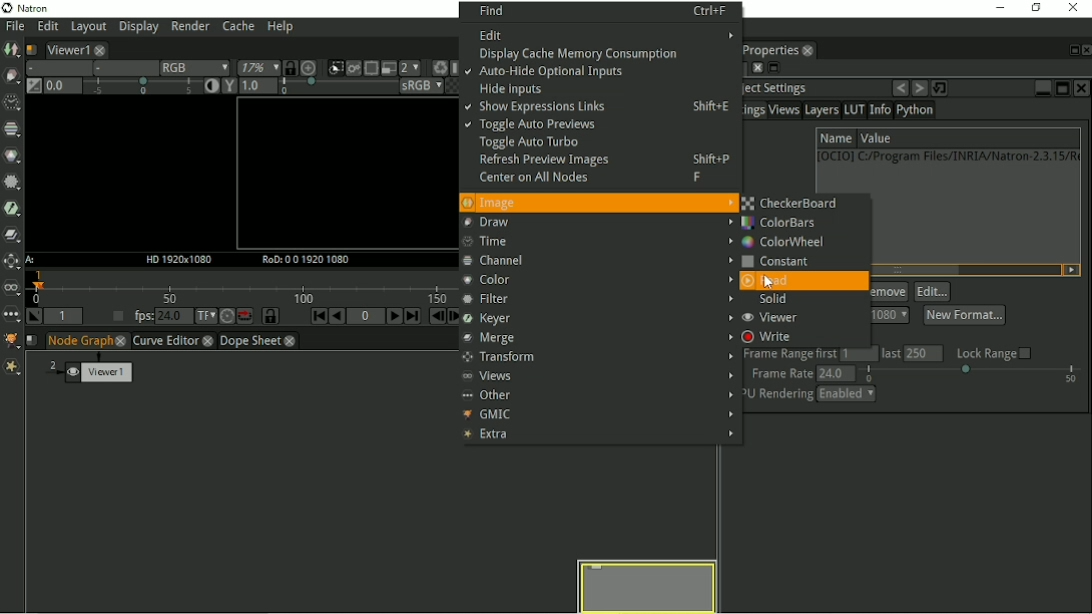  What do you see at coordinates (766, 281) in the screenshot?
I see `Read` at bounding box center [766, 281].